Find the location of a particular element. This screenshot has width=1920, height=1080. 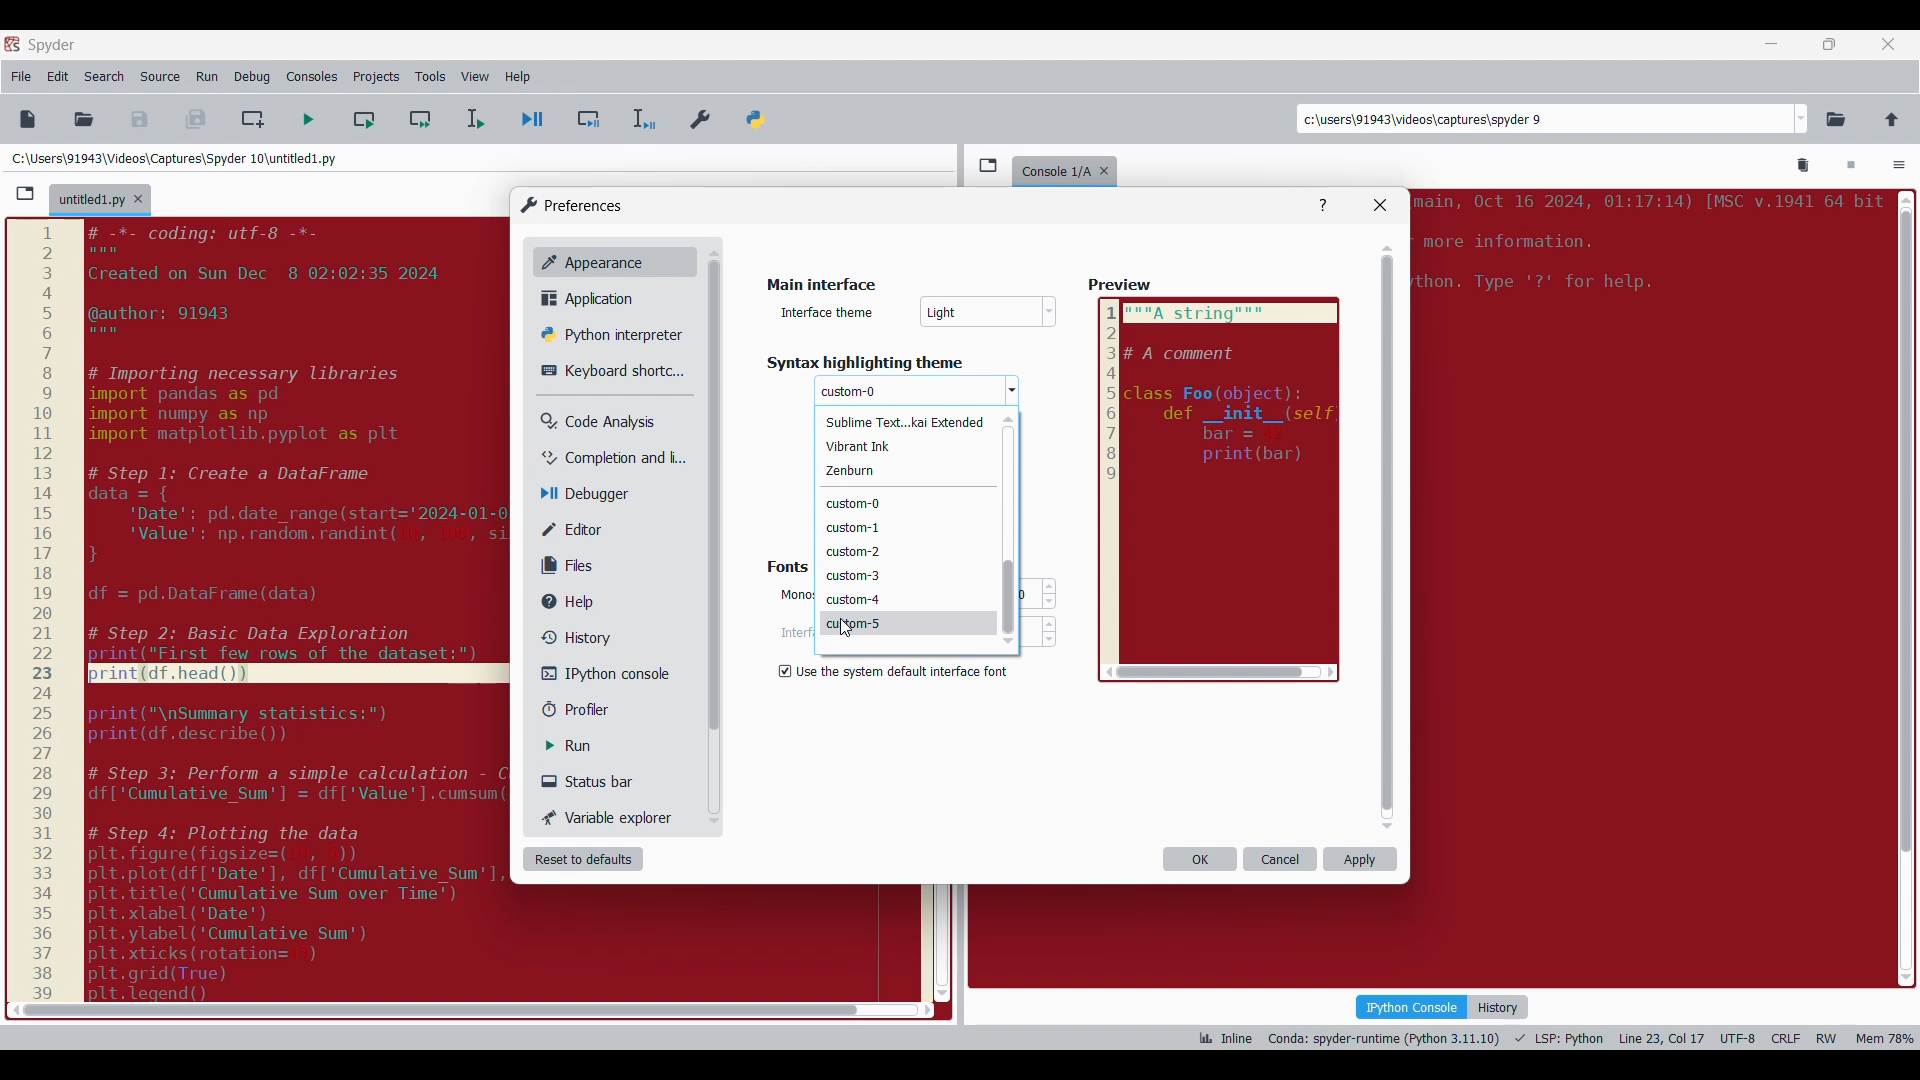

Run is located at coordinates (583, 746).